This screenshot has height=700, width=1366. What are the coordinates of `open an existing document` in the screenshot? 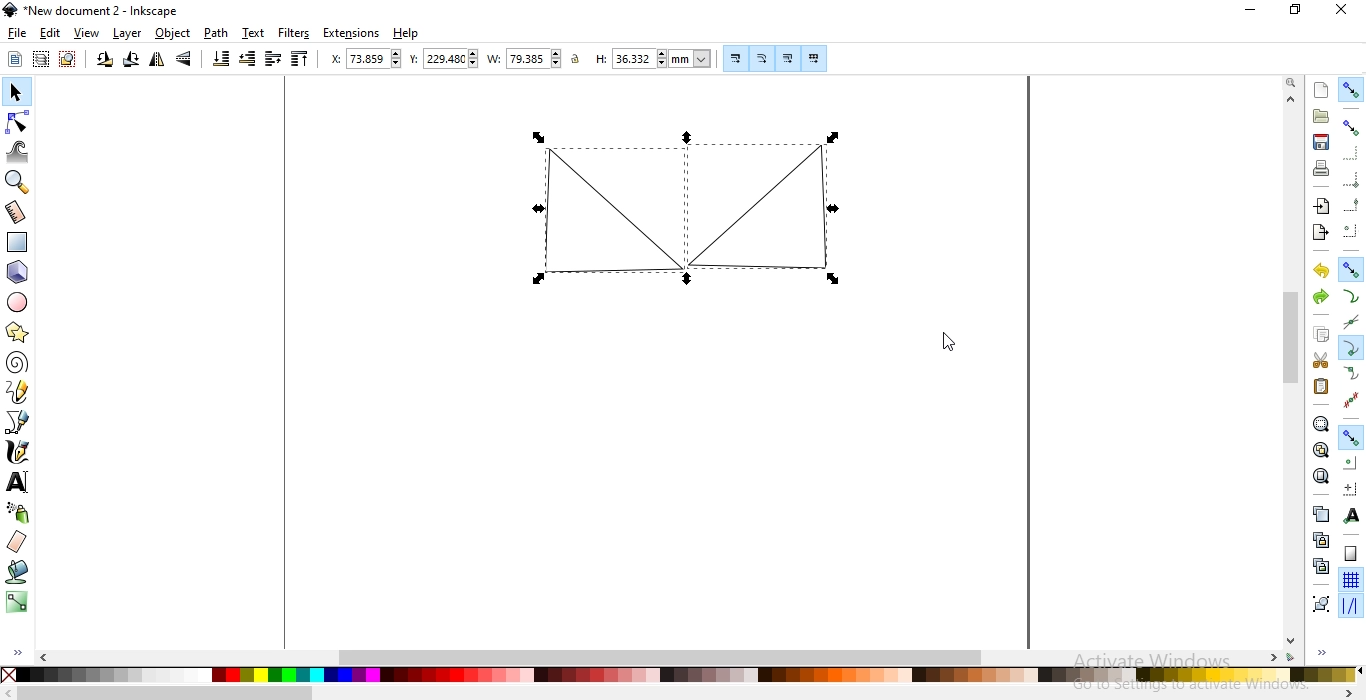 It's located at (1321, 117).